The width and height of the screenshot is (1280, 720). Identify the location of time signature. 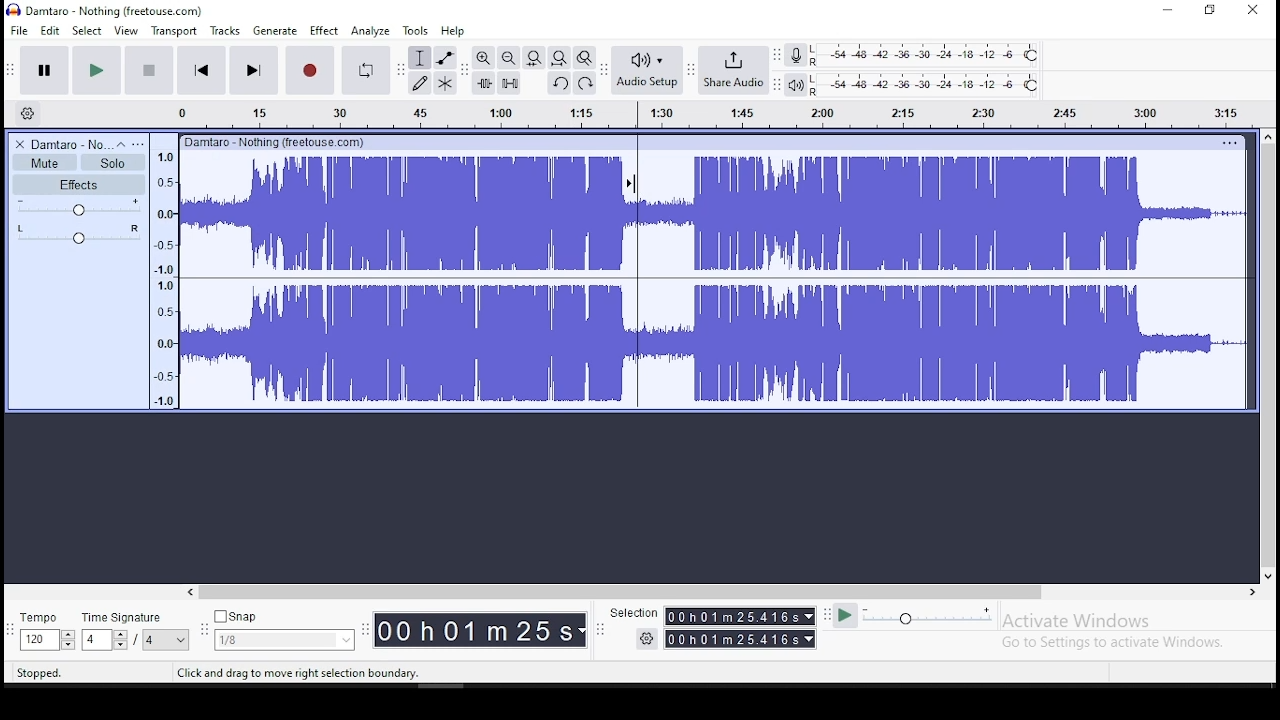
(122, 617).